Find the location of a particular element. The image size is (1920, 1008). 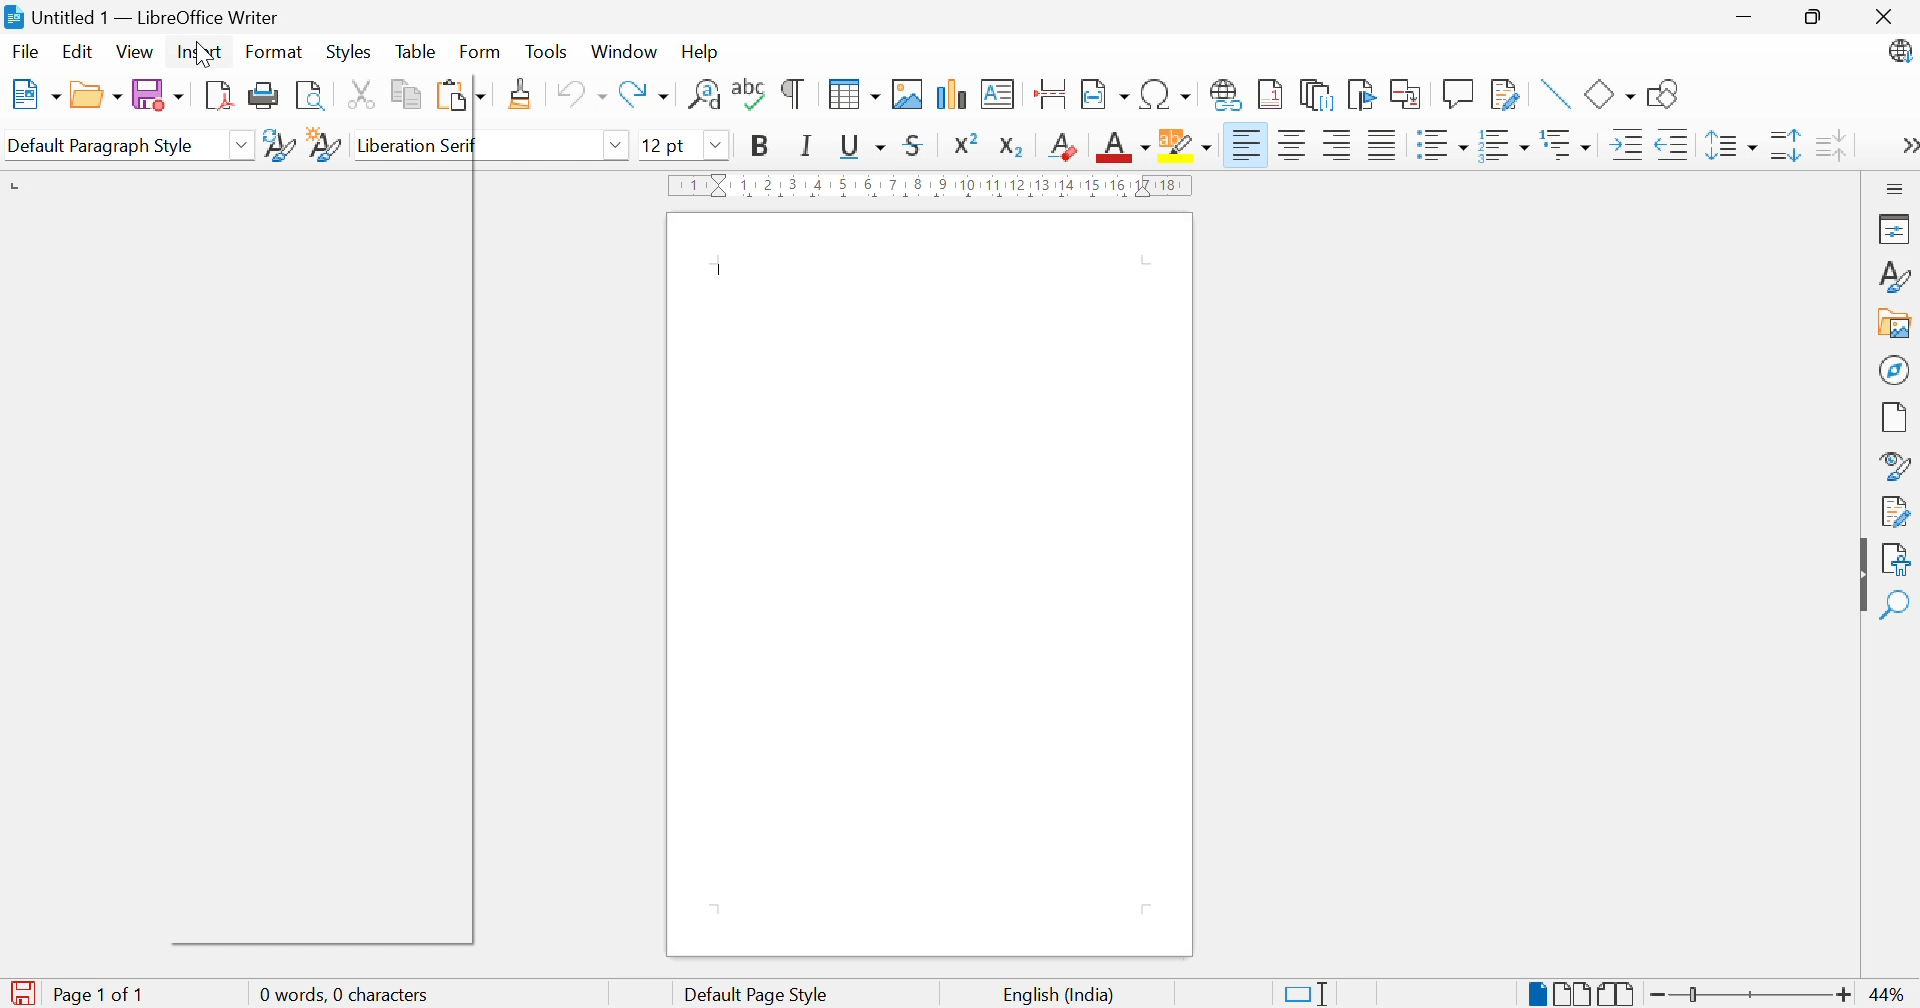

Subscript is located at coordinates (1061, 148).